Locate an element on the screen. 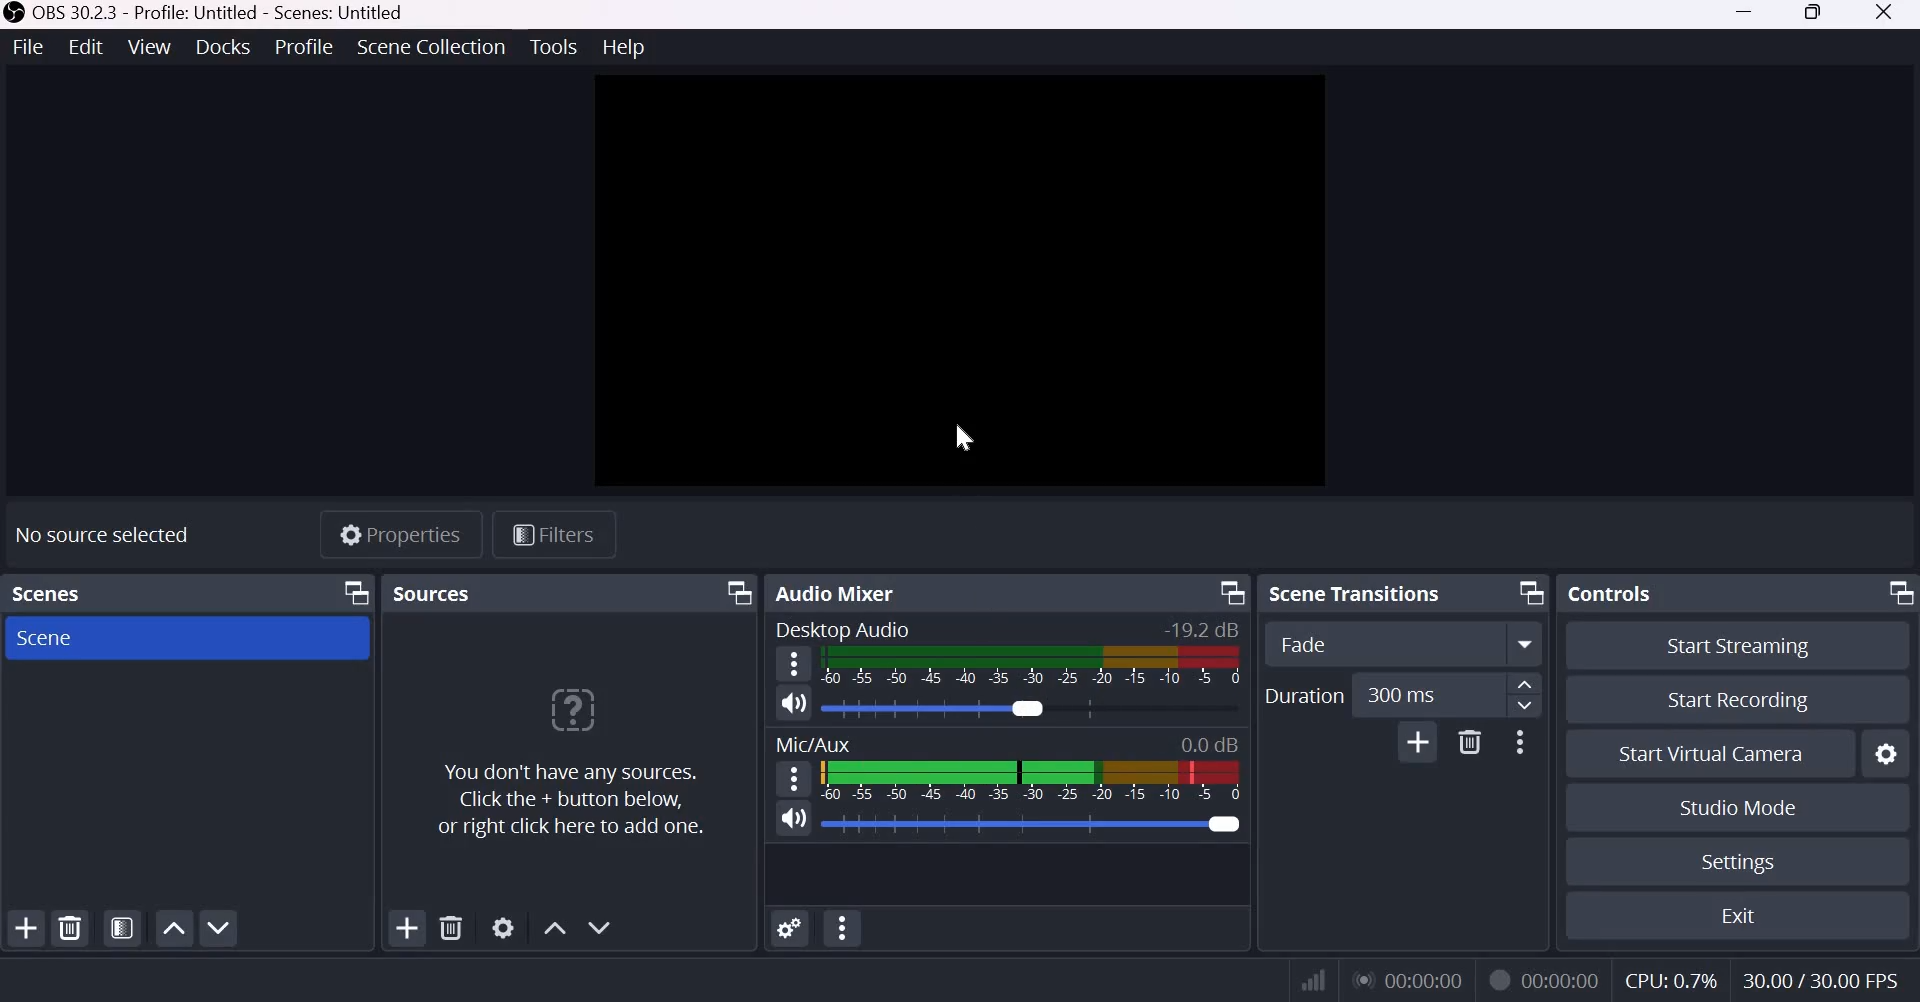 This screenshot has height=1002, width=1920. Speaker icon is located at coordinates (791, 819).